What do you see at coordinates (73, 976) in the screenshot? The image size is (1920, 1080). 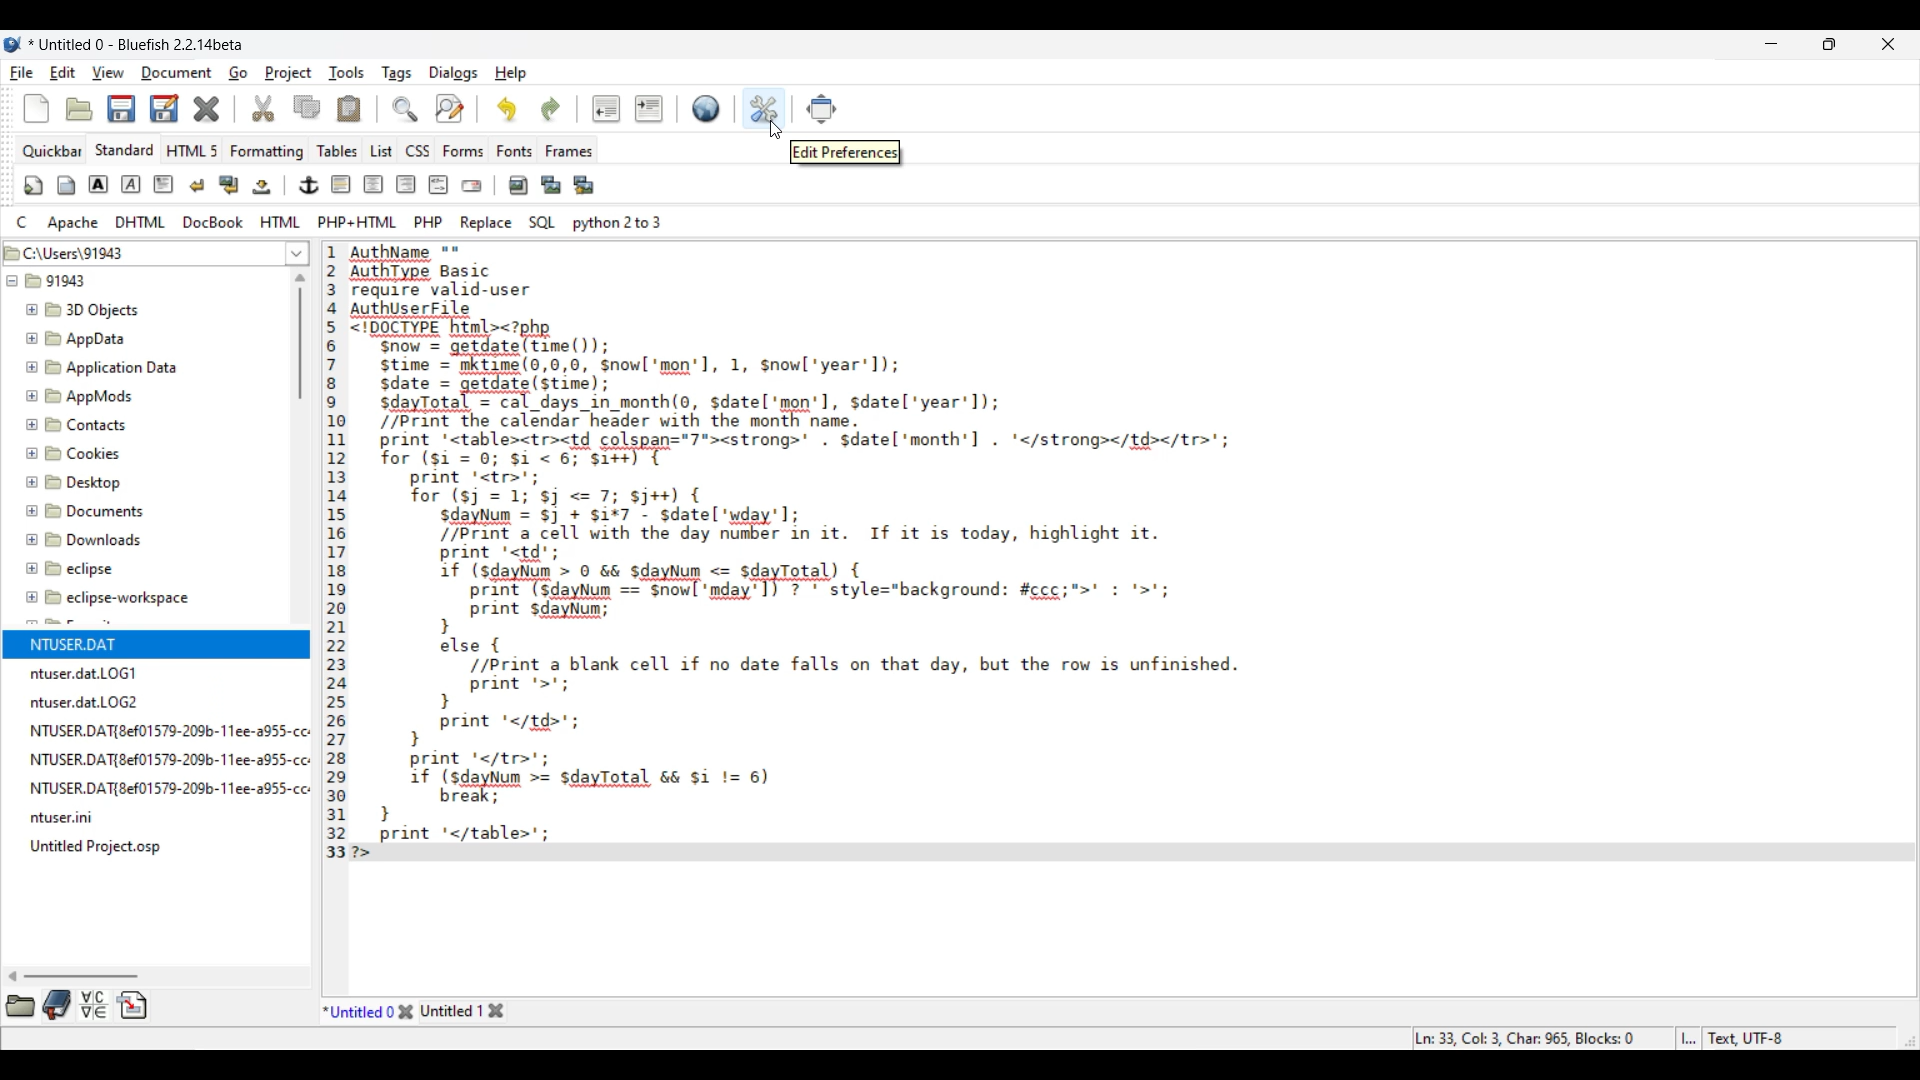 I see `Horizontal slide bar` at bounding box center [73, 976].